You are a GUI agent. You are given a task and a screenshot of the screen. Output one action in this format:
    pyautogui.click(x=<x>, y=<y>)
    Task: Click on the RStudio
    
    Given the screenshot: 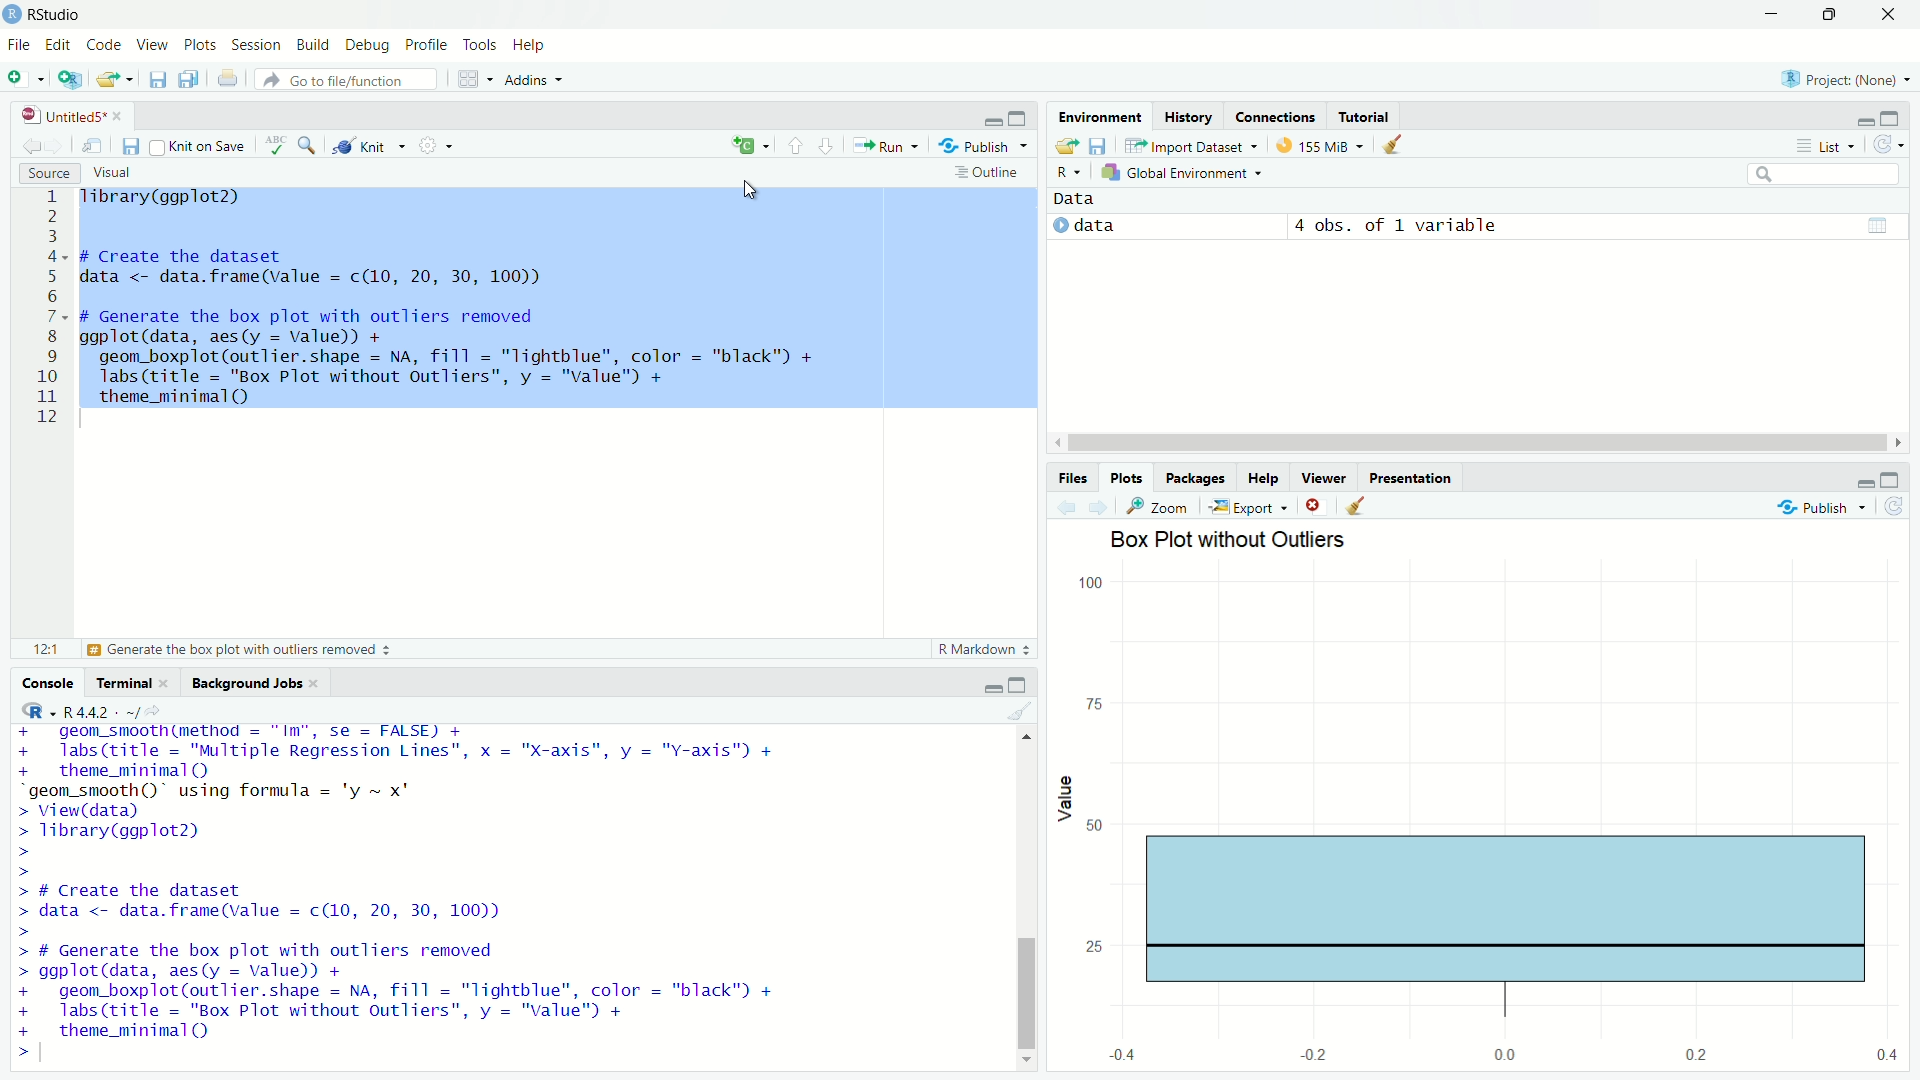 What is the action you would take?
    pyautogui.click(x=47, y=13)
    